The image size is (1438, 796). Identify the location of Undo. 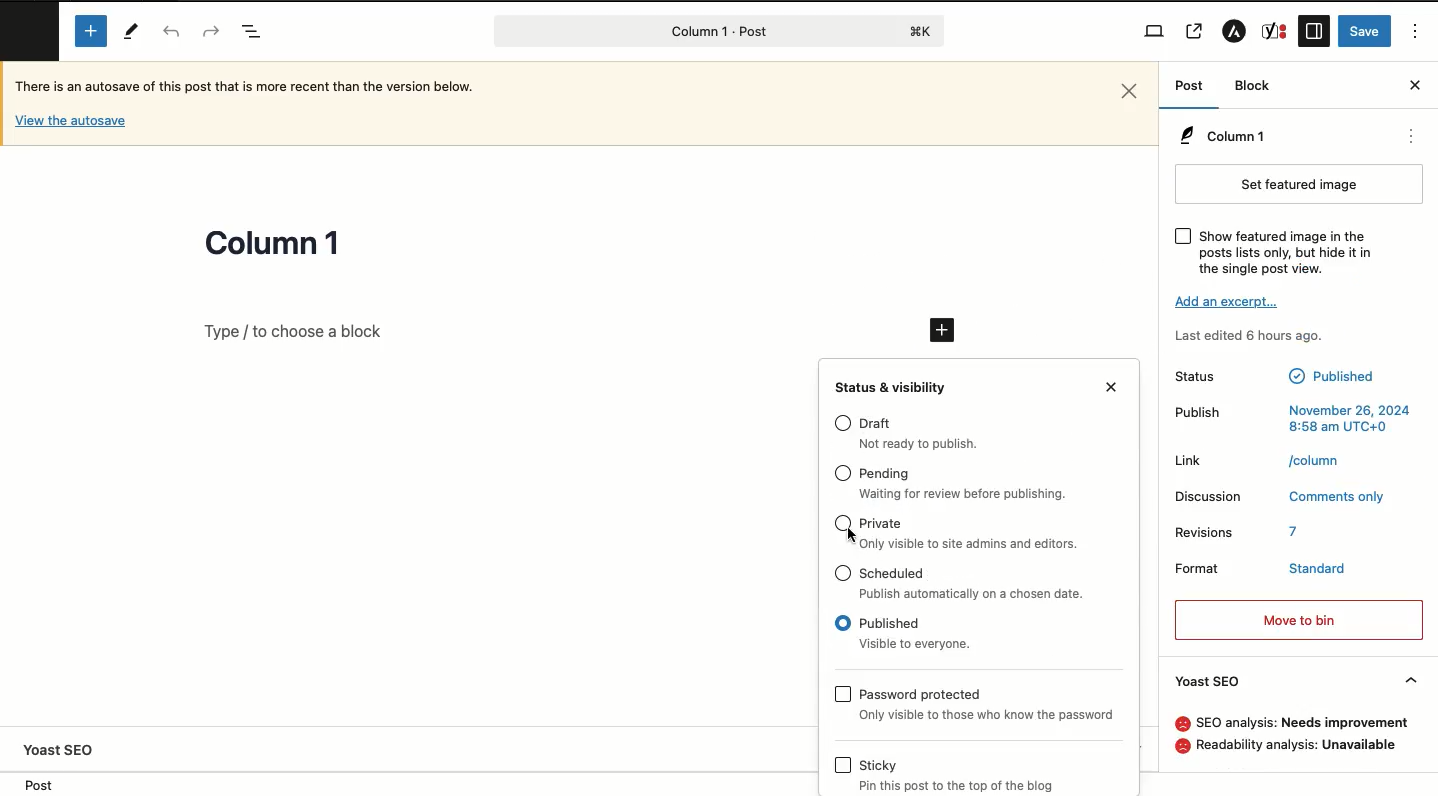
(172, 32).